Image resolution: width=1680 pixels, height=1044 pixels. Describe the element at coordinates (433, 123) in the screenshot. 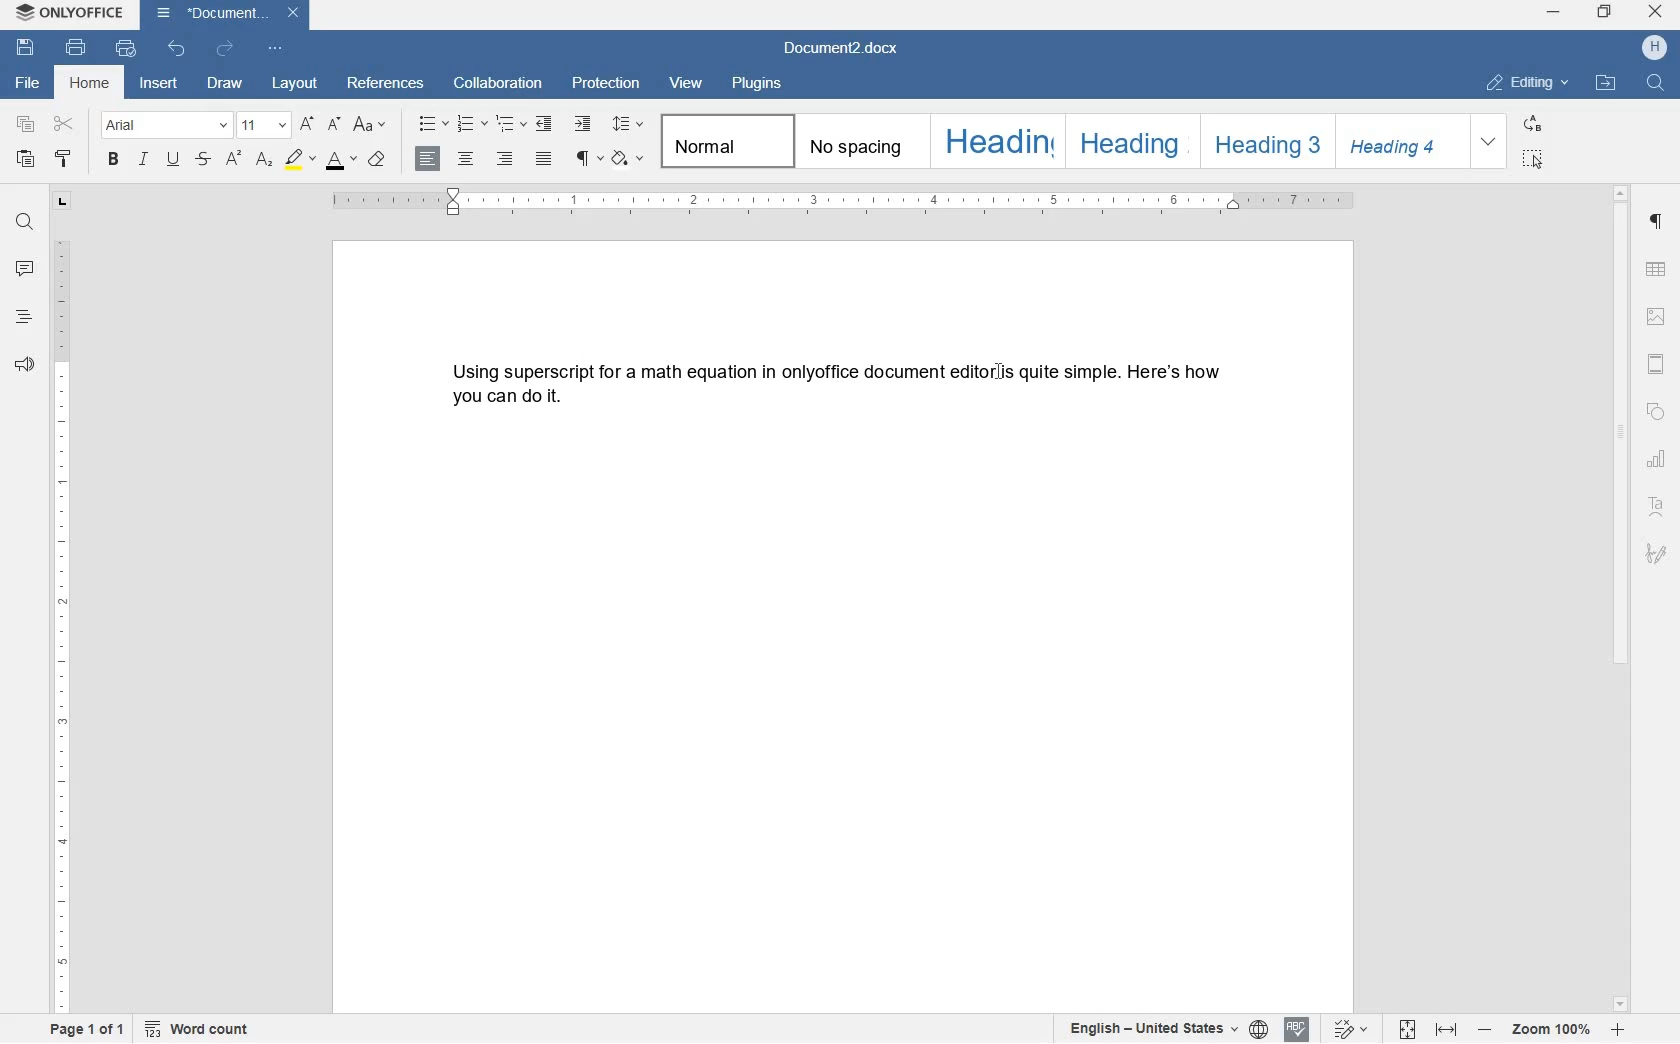

I see `bullets` at that location.